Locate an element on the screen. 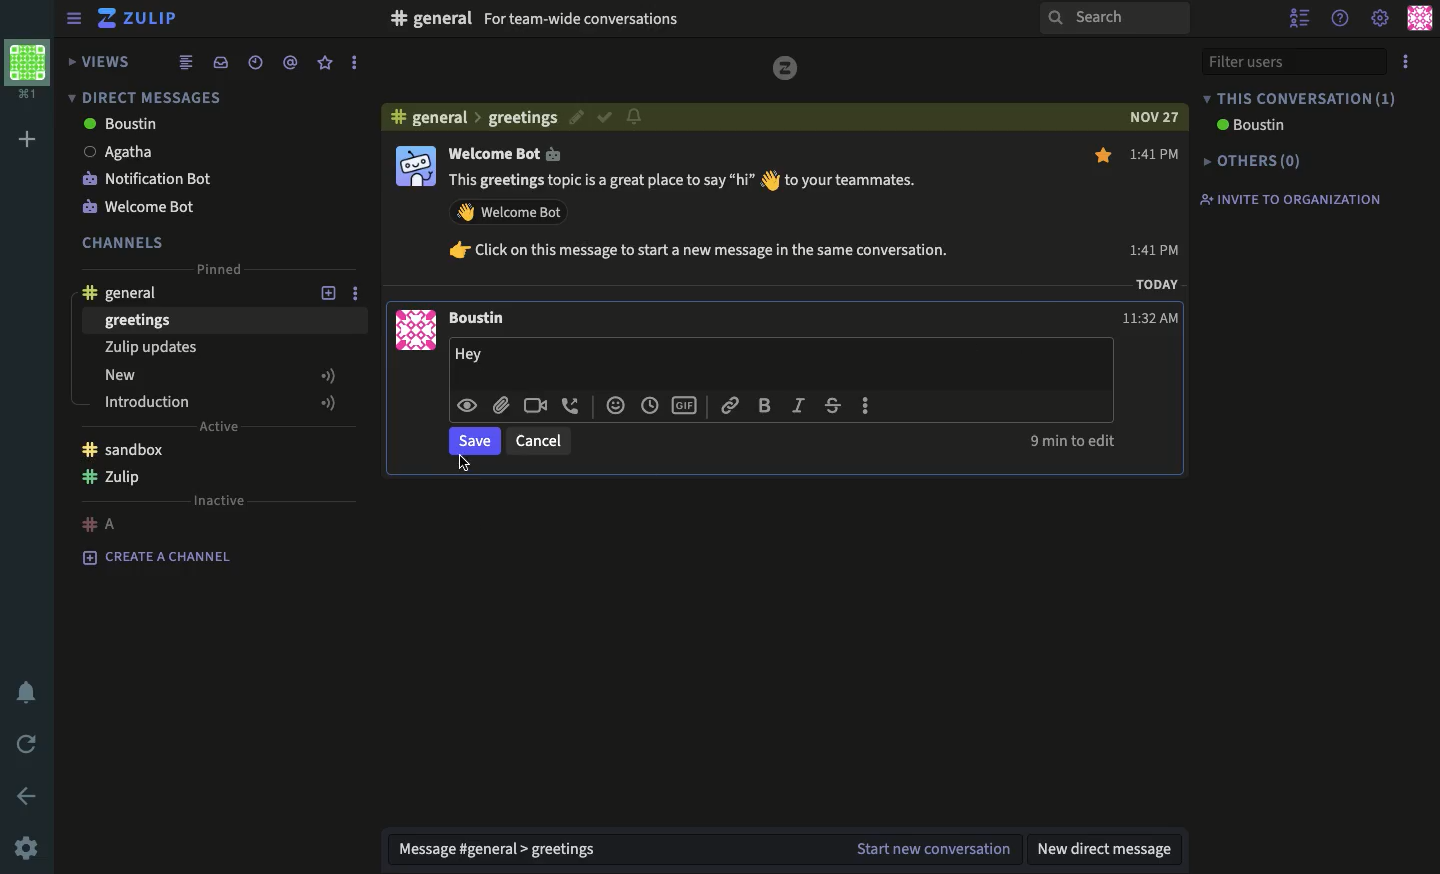 The image size is (1440, 874). notification is located at coordinates (25, 694).